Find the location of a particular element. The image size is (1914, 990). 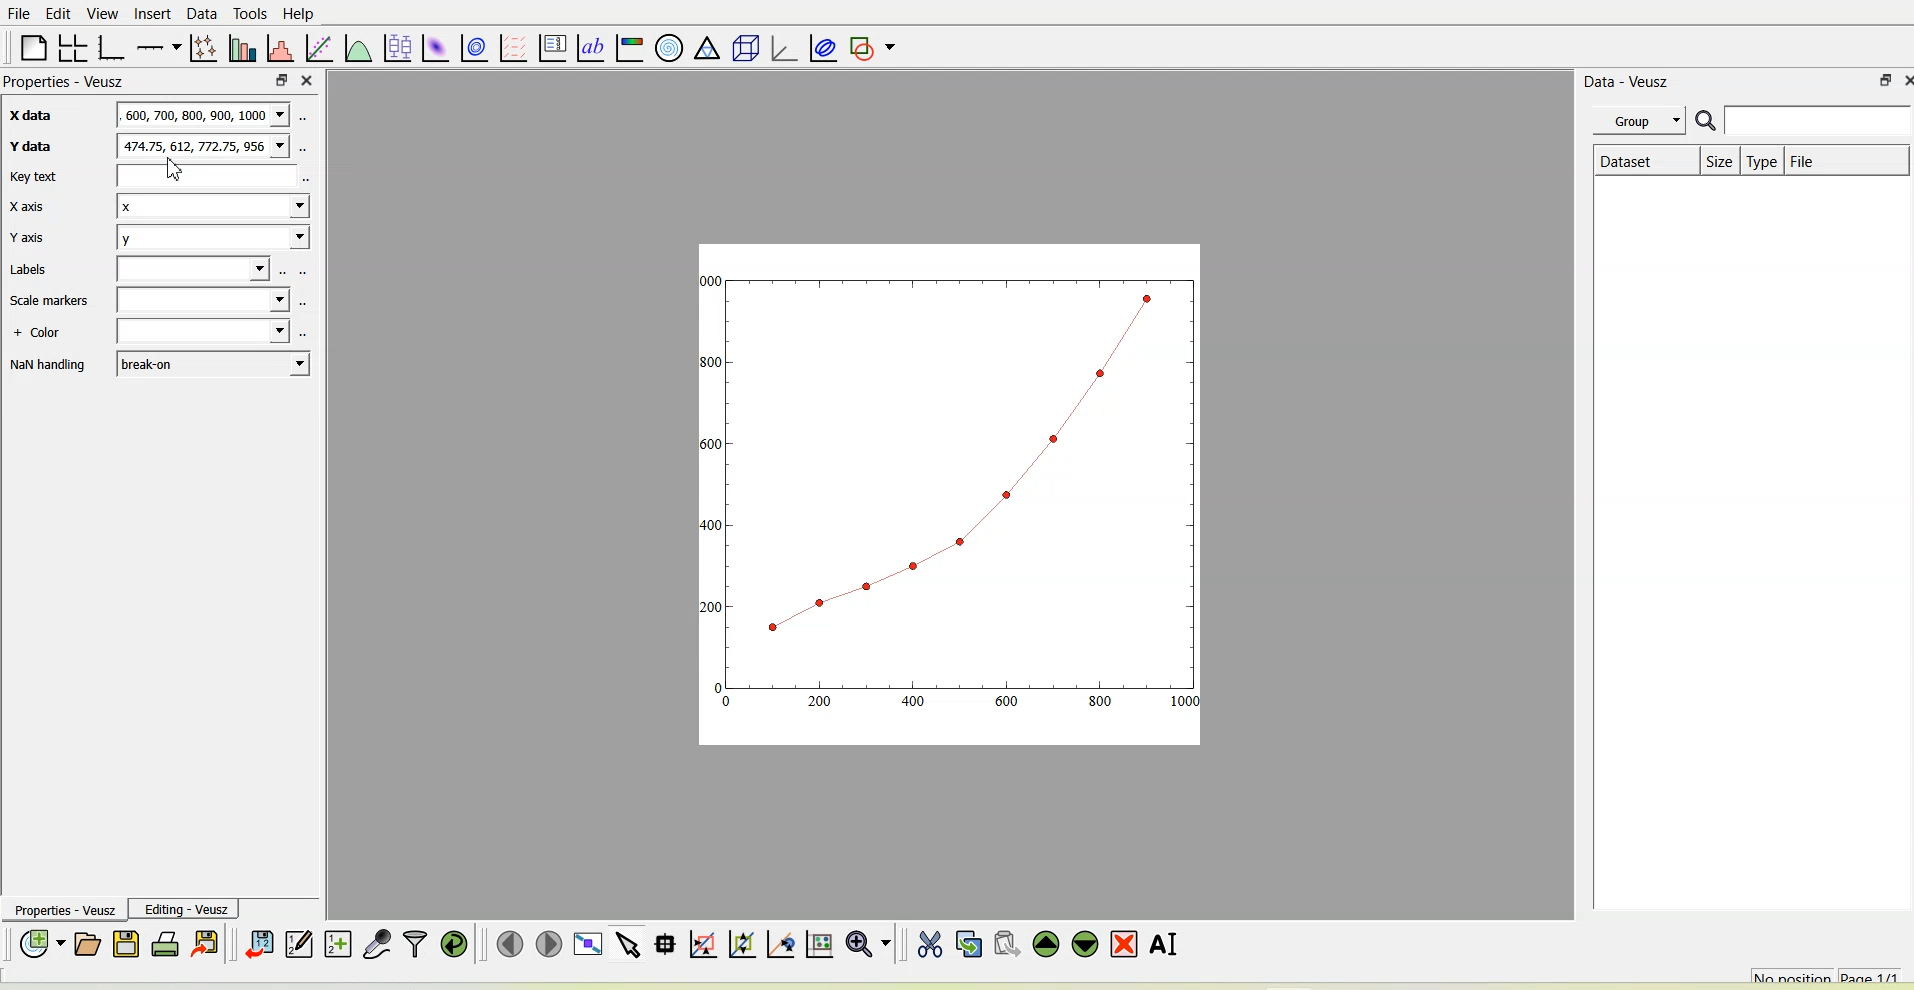

3d scene is located at coordinates (742, 47).